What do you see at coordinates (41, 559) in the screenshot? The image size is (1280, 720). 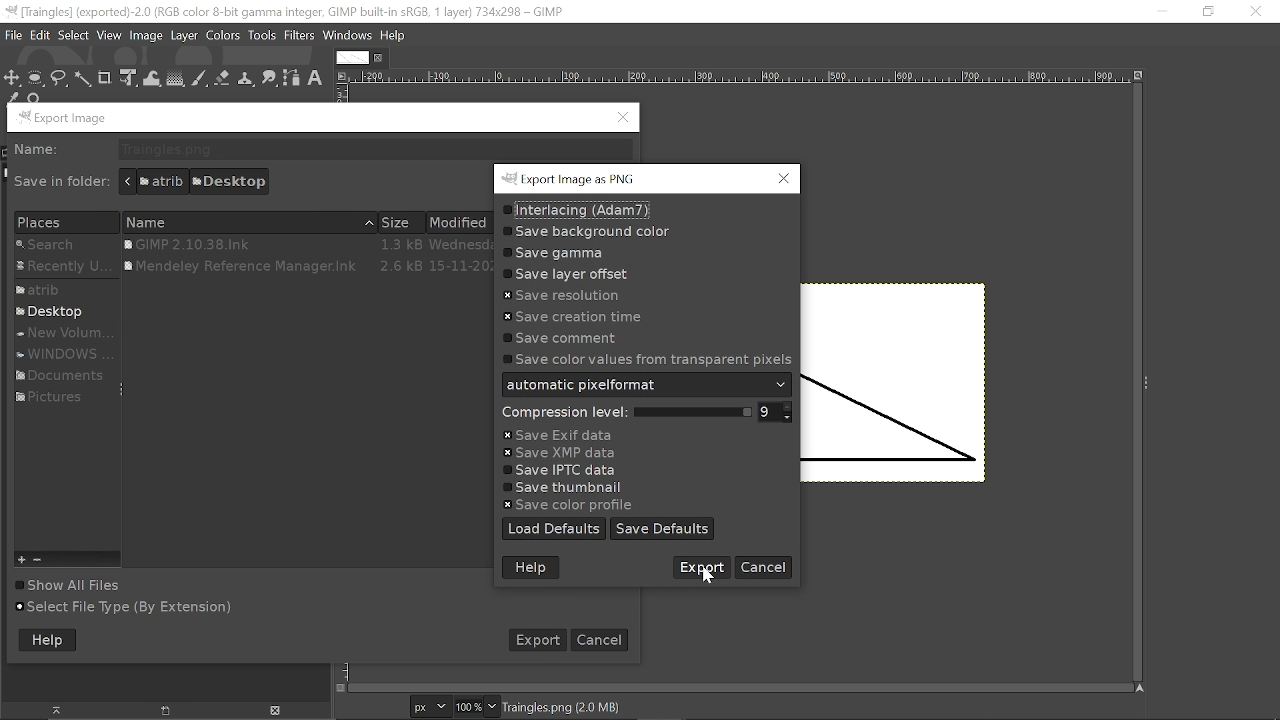 I see `Zoom out` at bounding box center [41, 559].